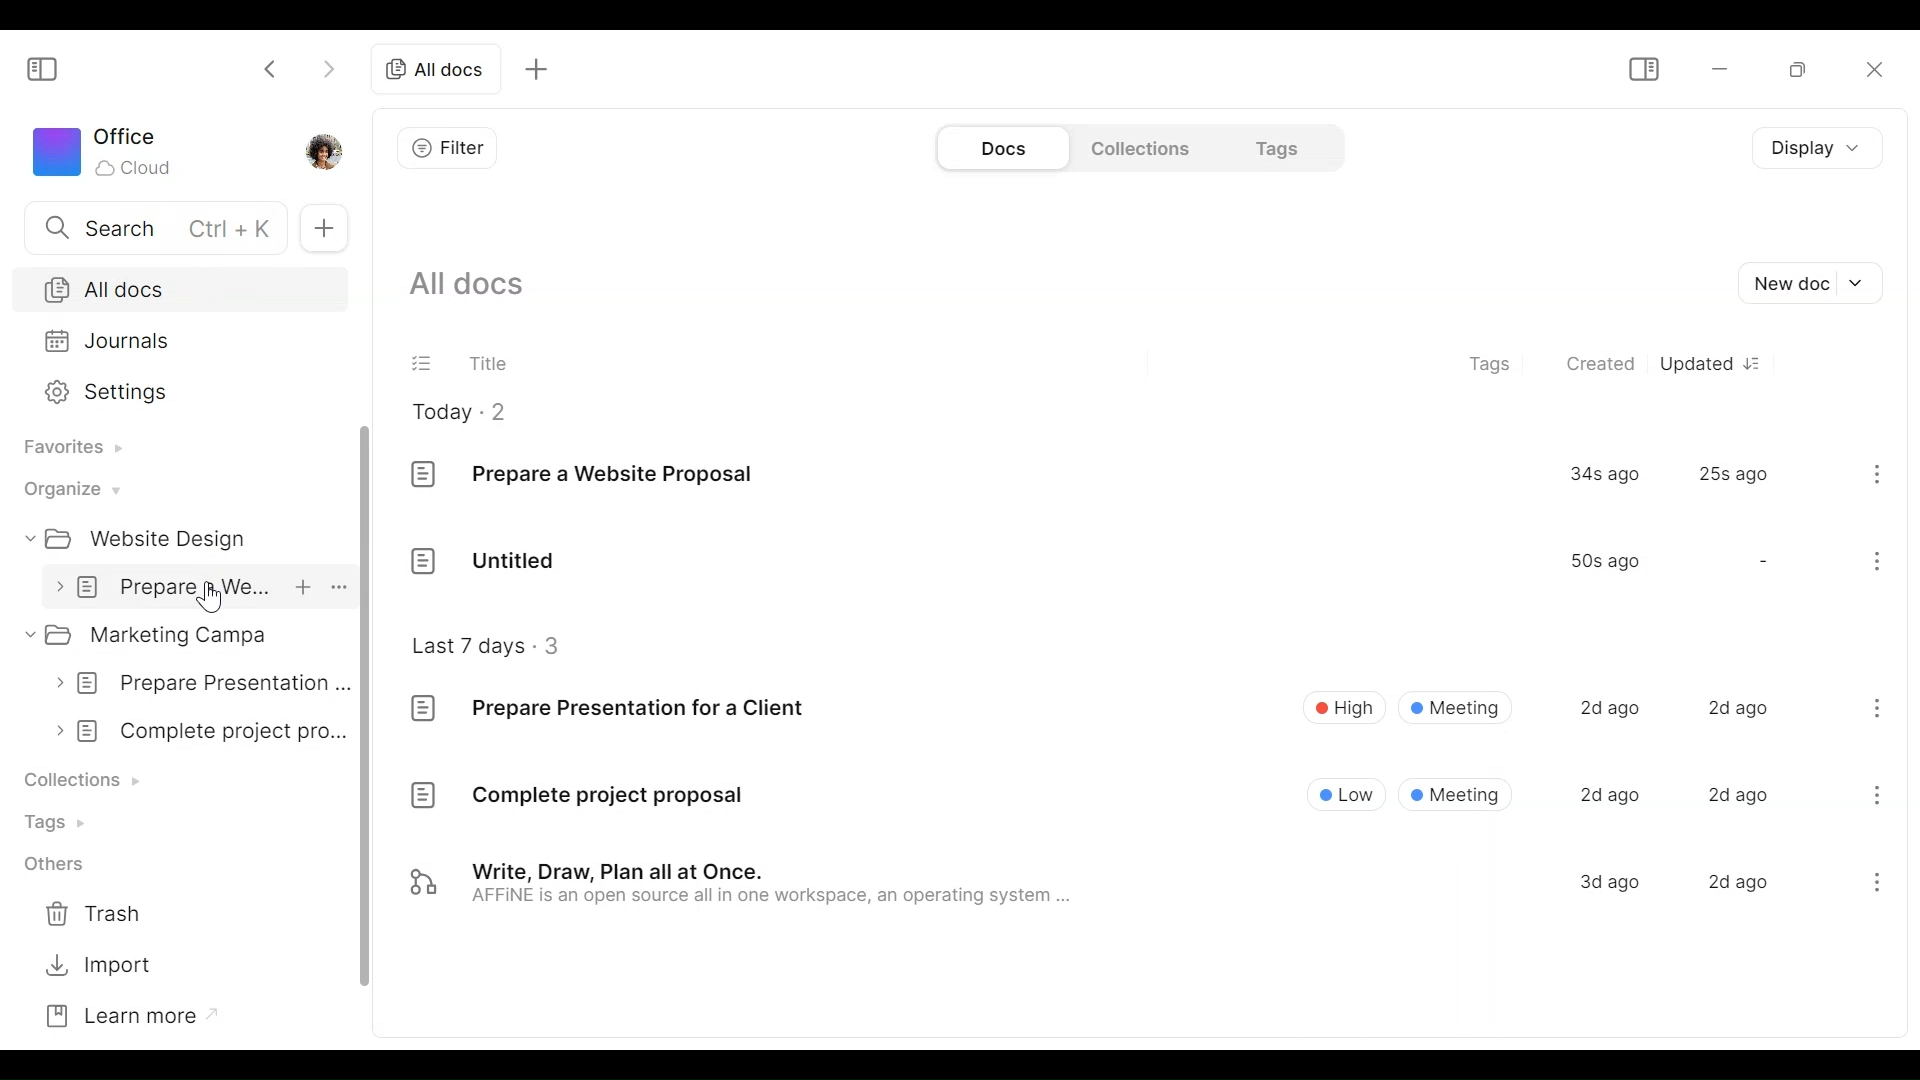 This screenshot has width=1920, height=1080. Describe the element at coordinates (1147, 707) in the screenshot. I see `Document` at that location.